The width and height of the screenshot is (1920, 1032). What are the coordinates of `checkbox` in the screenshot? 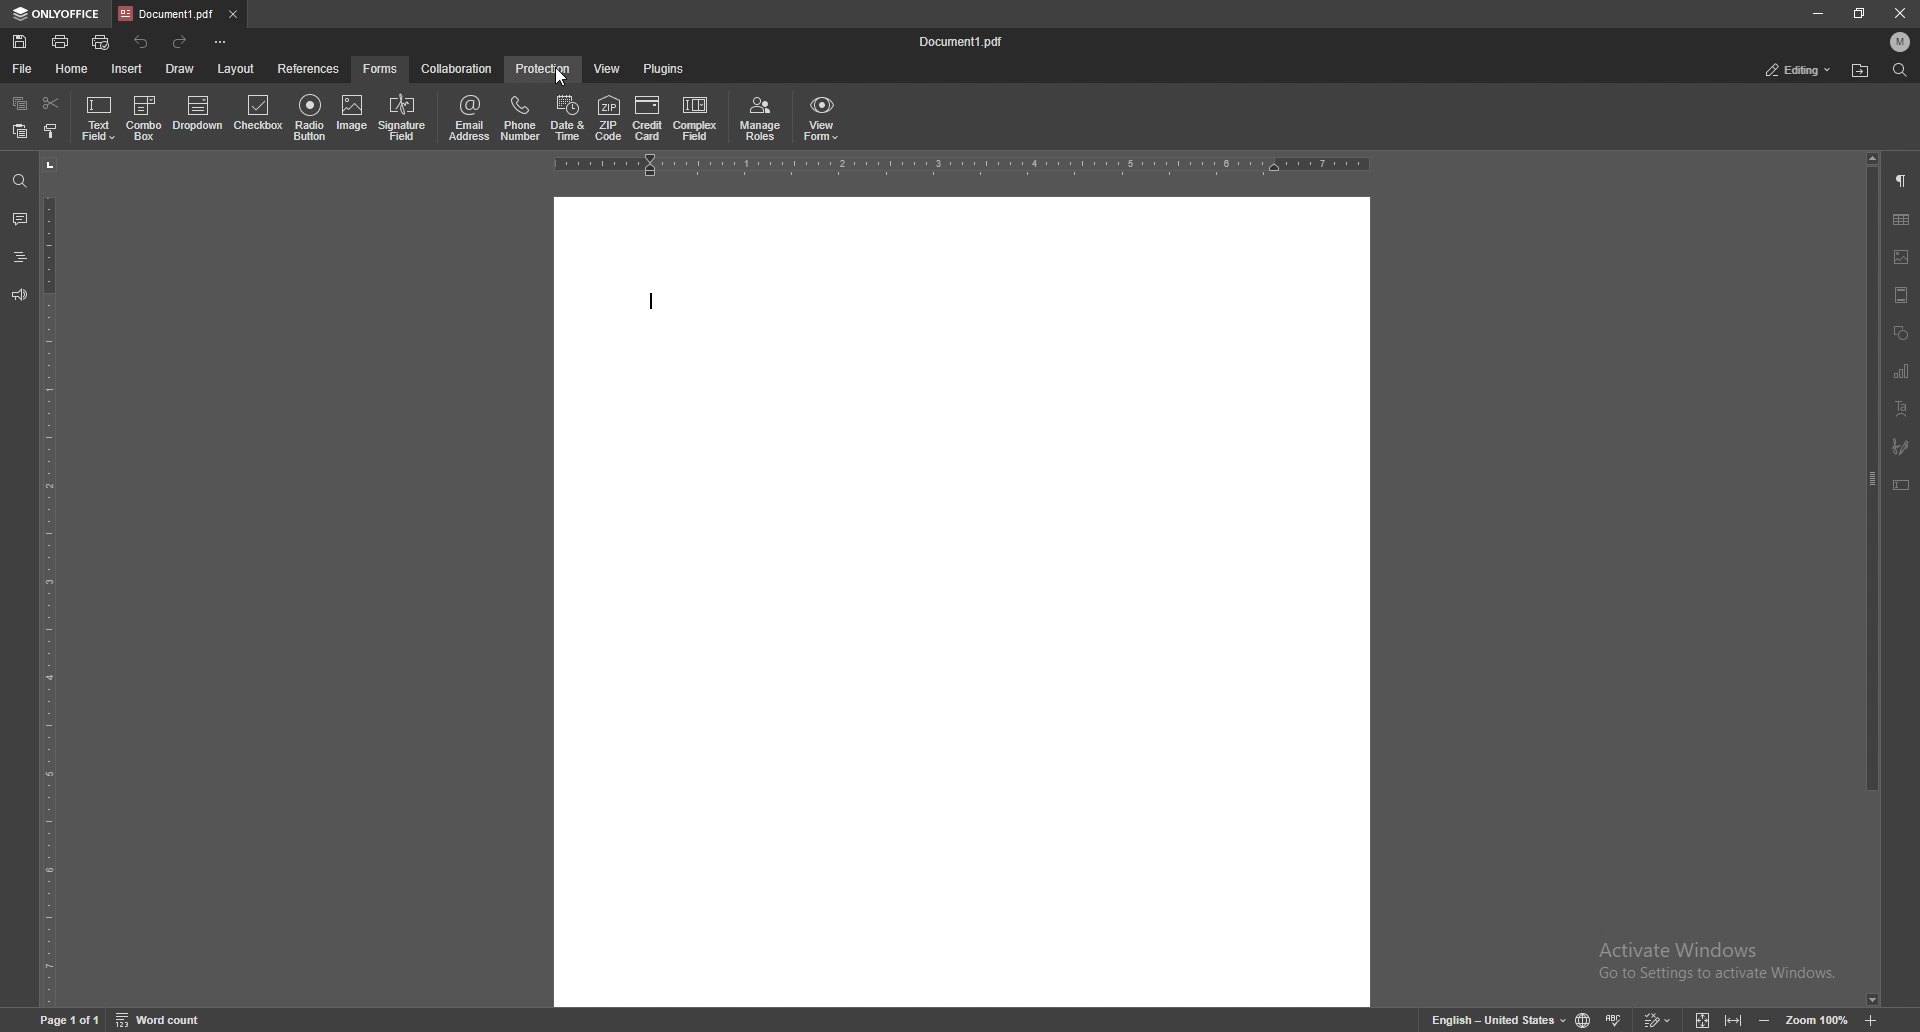 It's located at (261, 116).